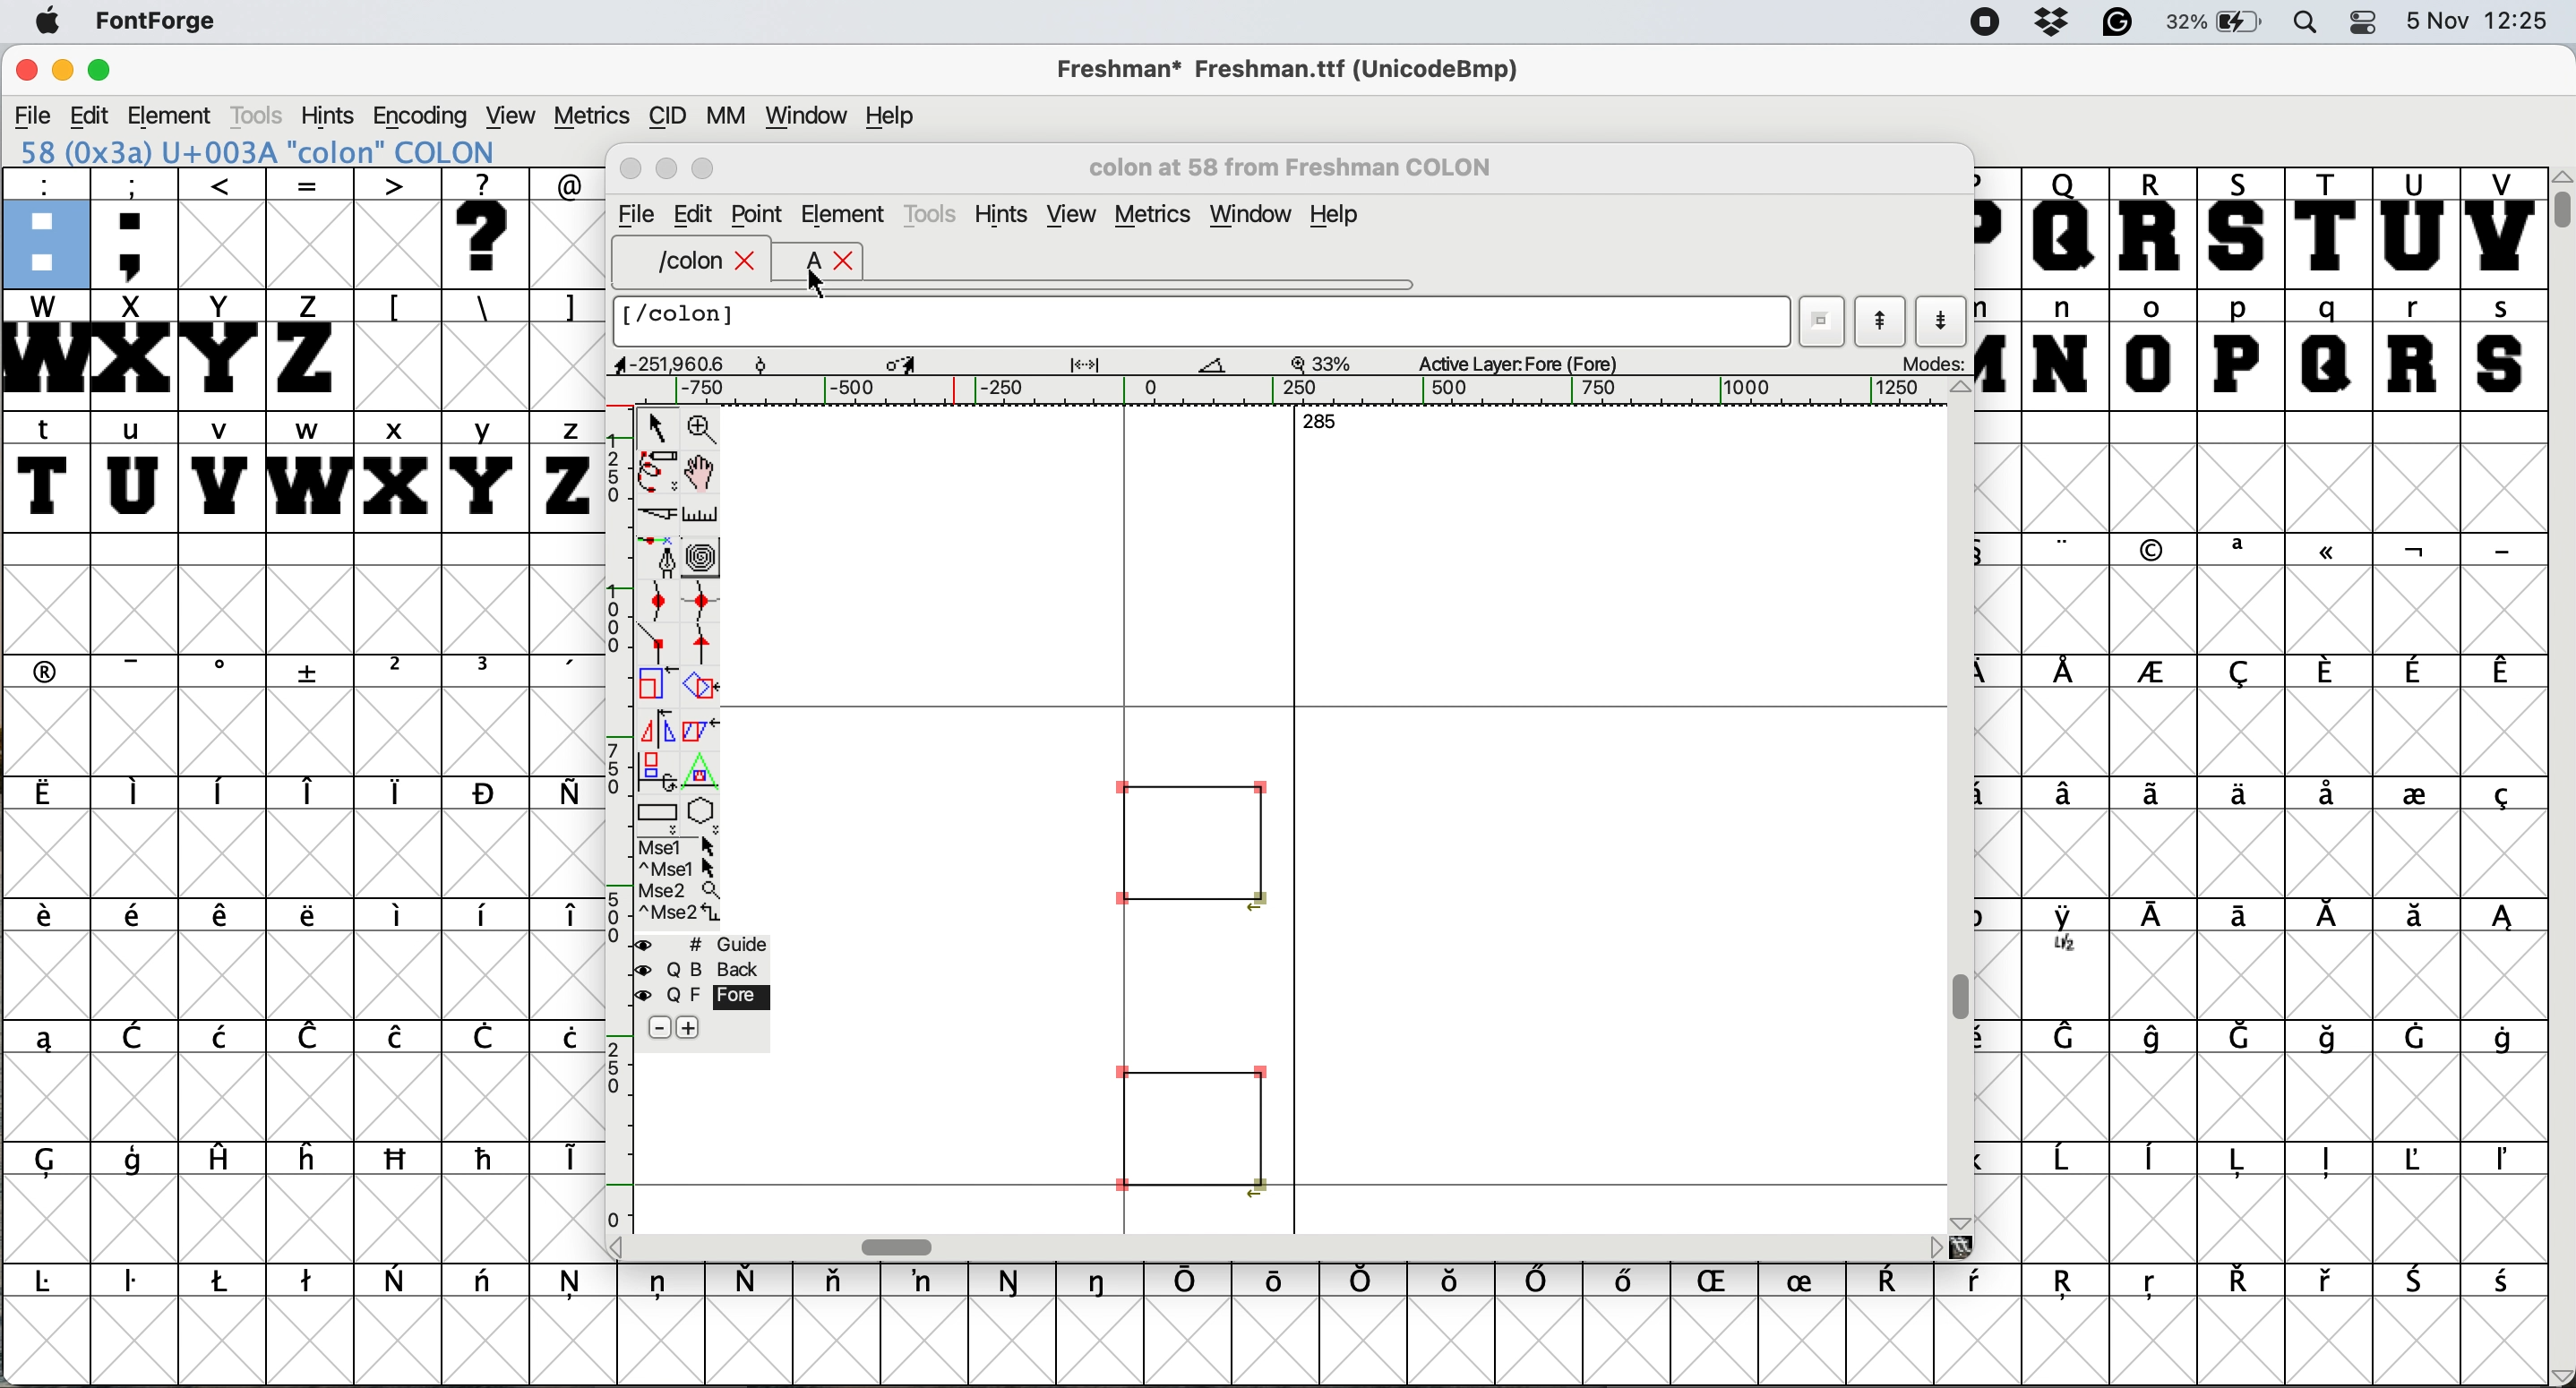 The height and width of the screenshot is (1388, 2576). Describe the element at coordinates (2238, 1281) in the screenshot. I see `symbol` at that location.